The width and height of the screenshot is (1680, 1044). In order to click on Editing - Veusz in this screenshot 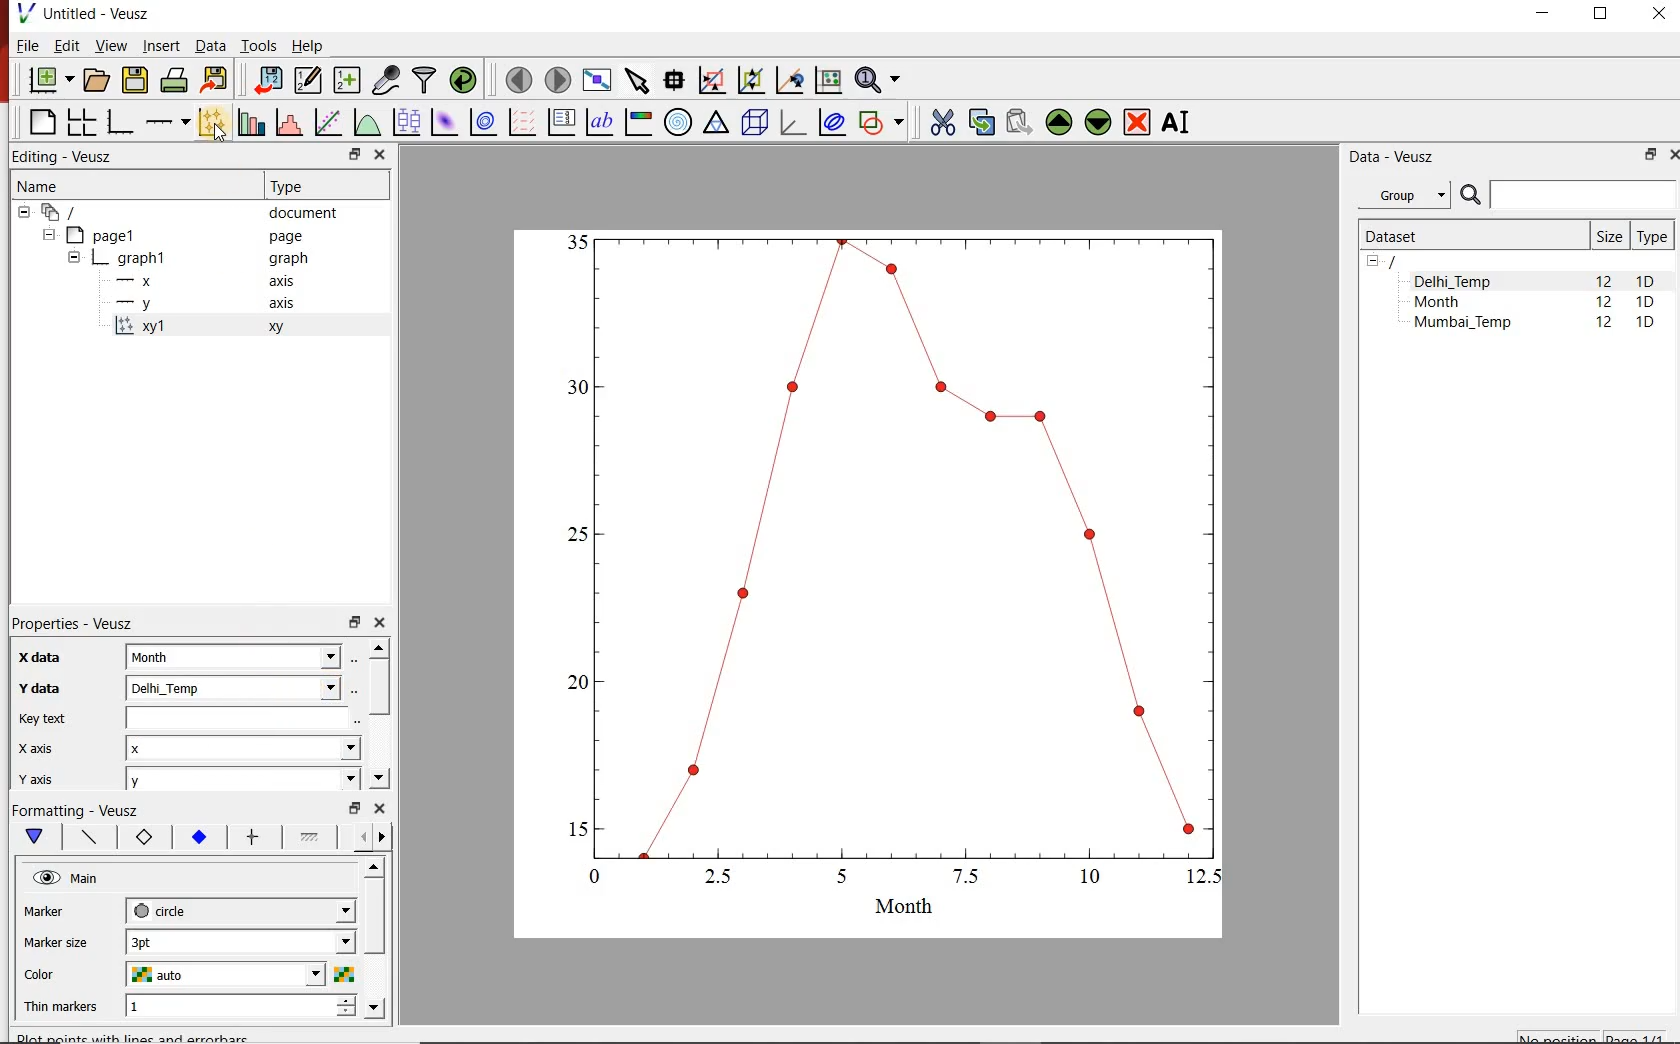, I will do `click(74, 155)`.